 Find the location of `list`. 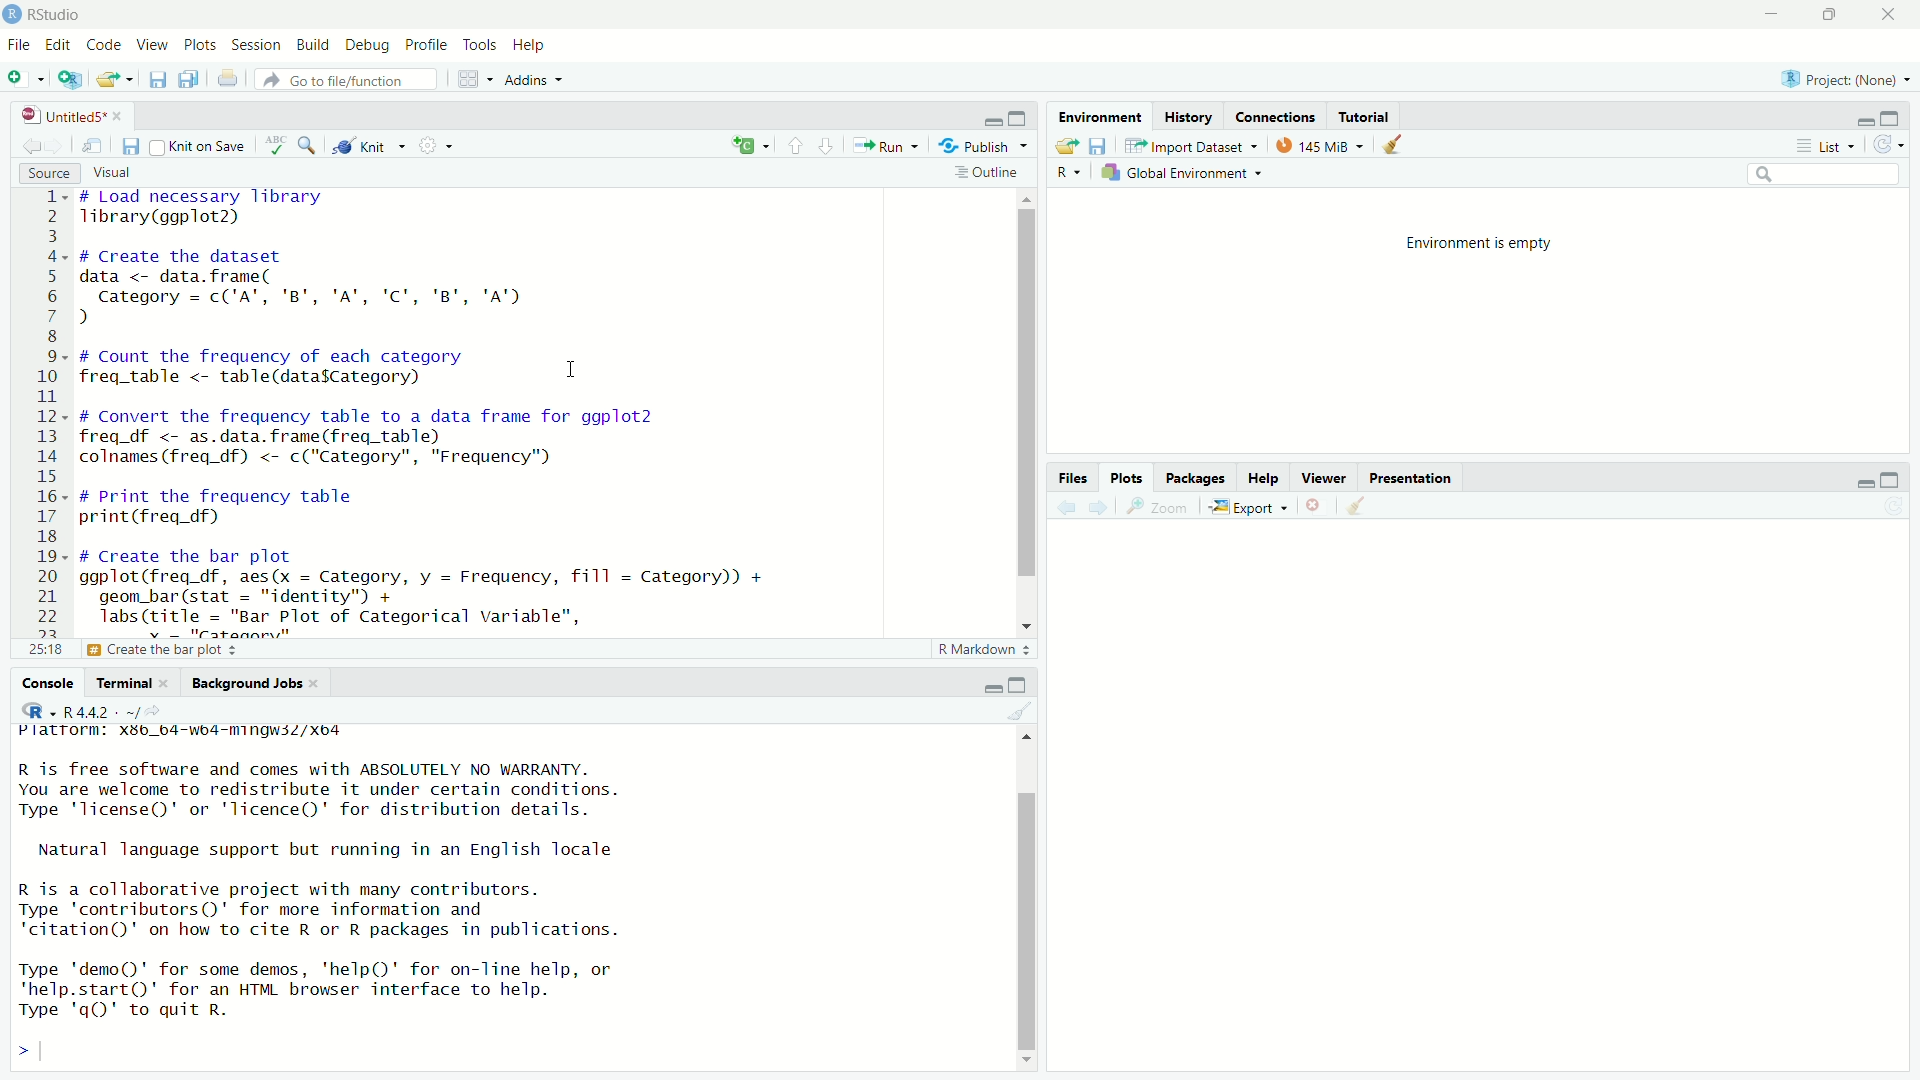

list is located at coordinates (1831, 146).